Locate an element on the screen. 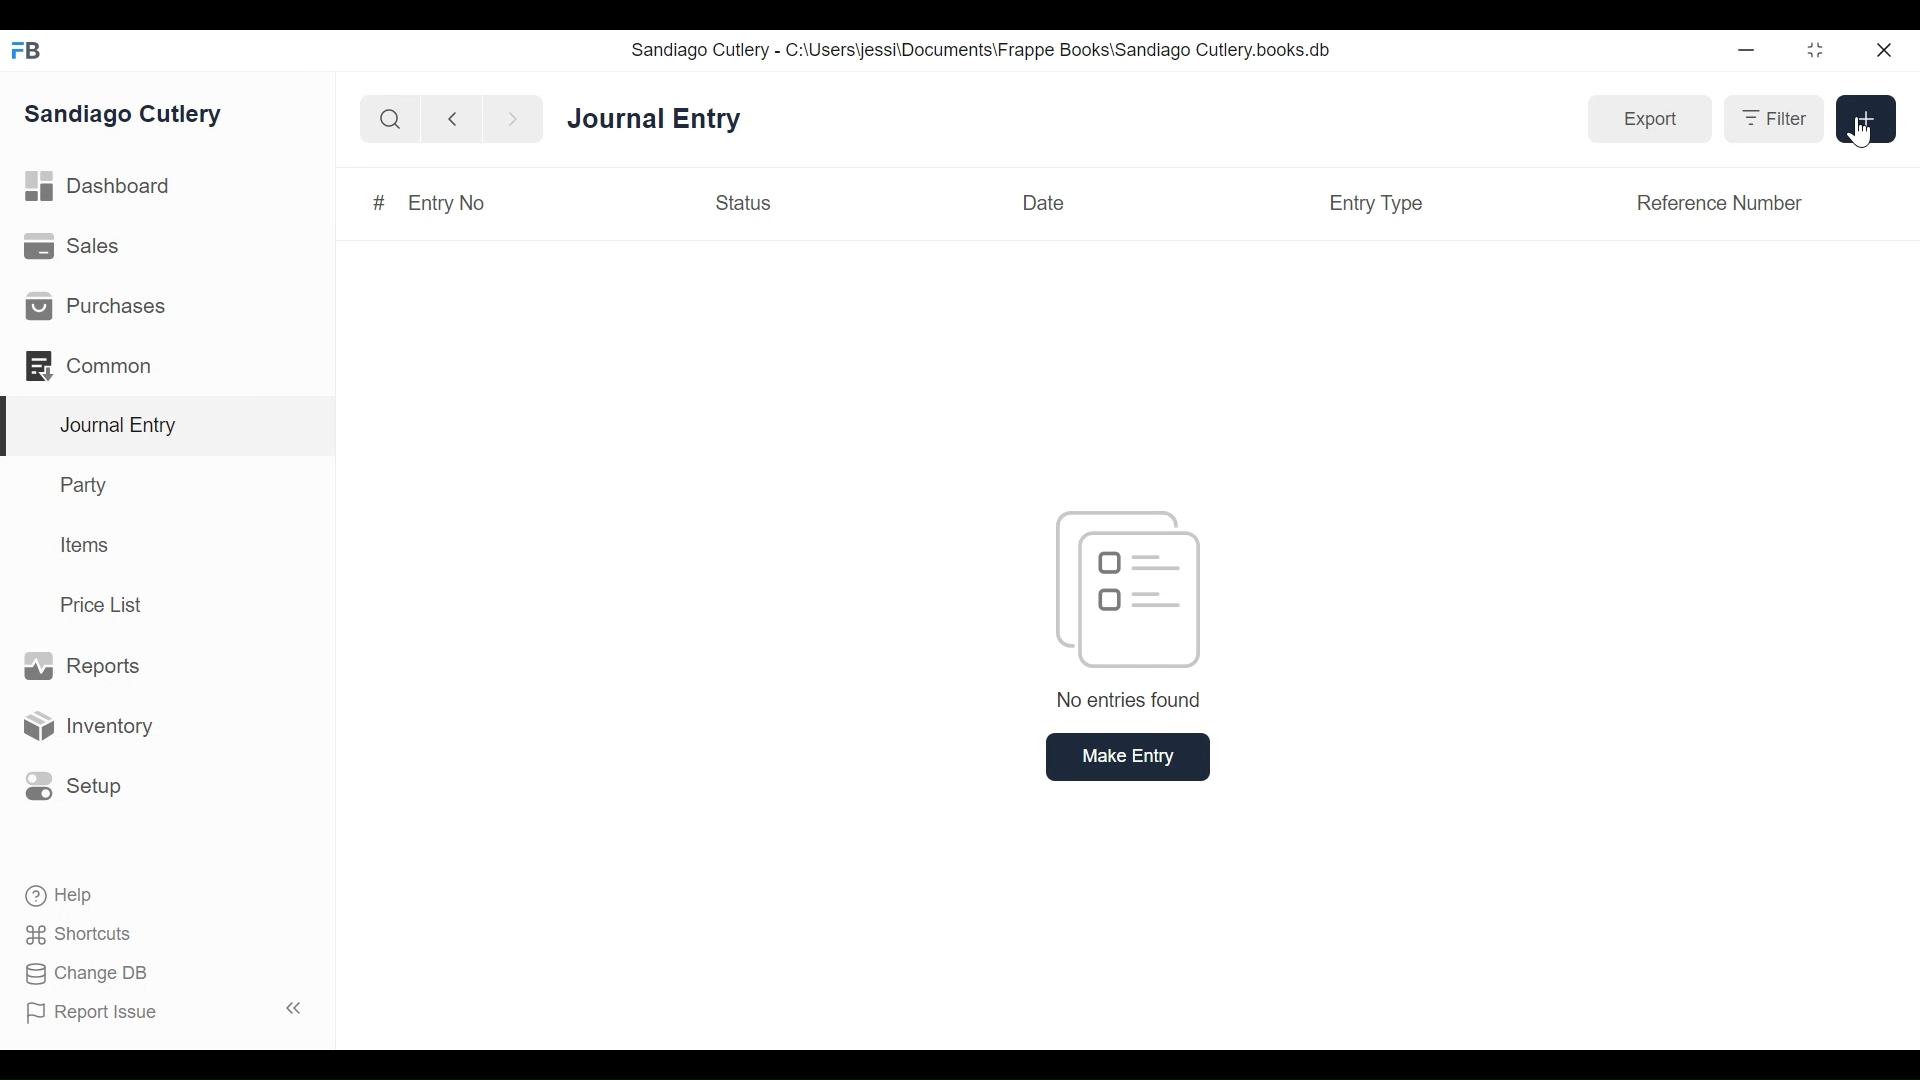 This screenshot has height=1080, width=1920. Filter is located at coordinates (1770, 120).